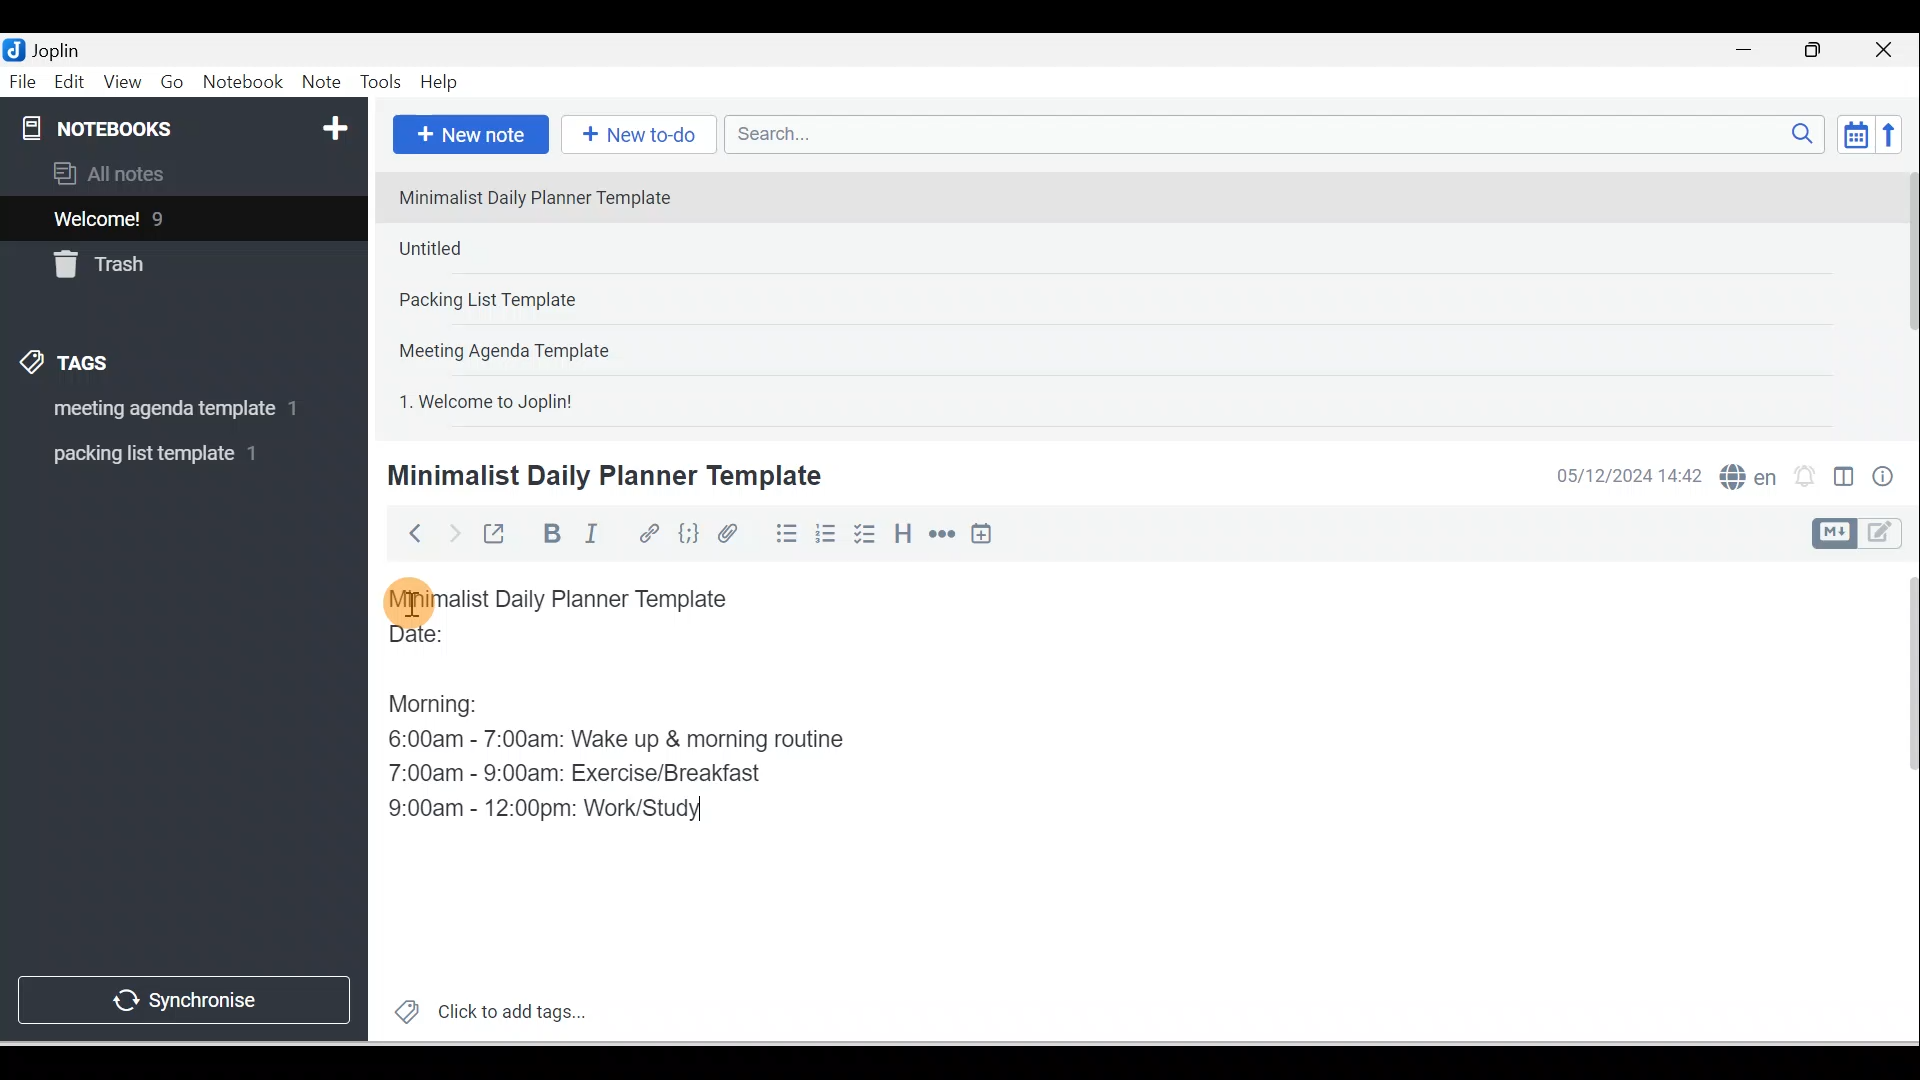  I want to click on View, so click(122, 83).